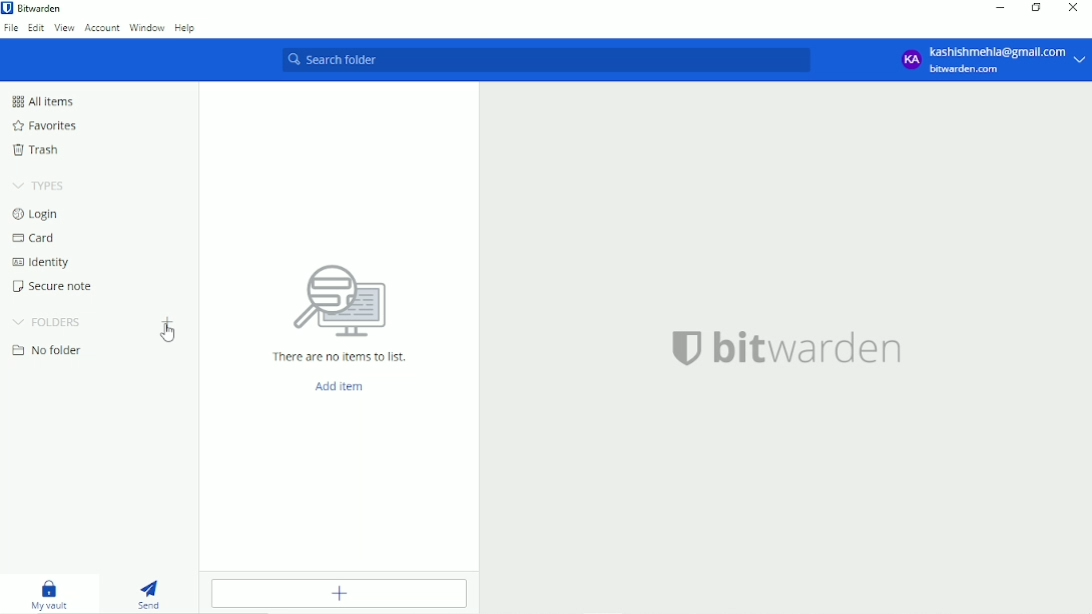 This screenshot has height=614, width=1092. I want to click on Folders, so click(47, 321).